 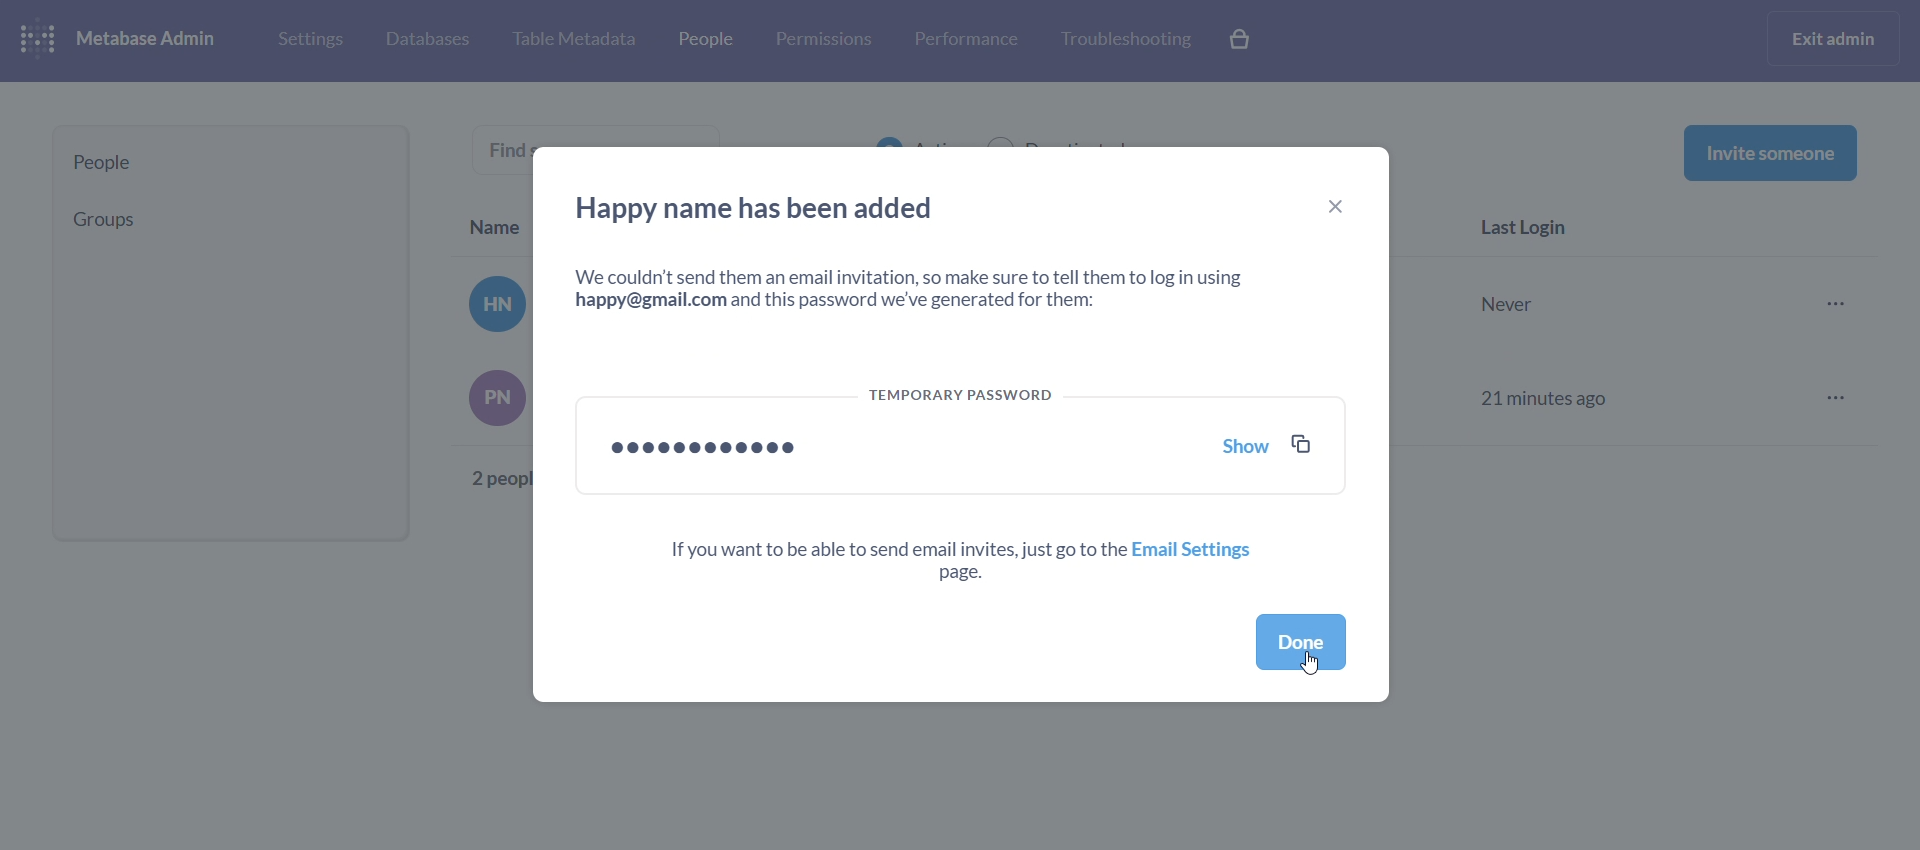 I want to click on Name, so click(x=496, y=223).